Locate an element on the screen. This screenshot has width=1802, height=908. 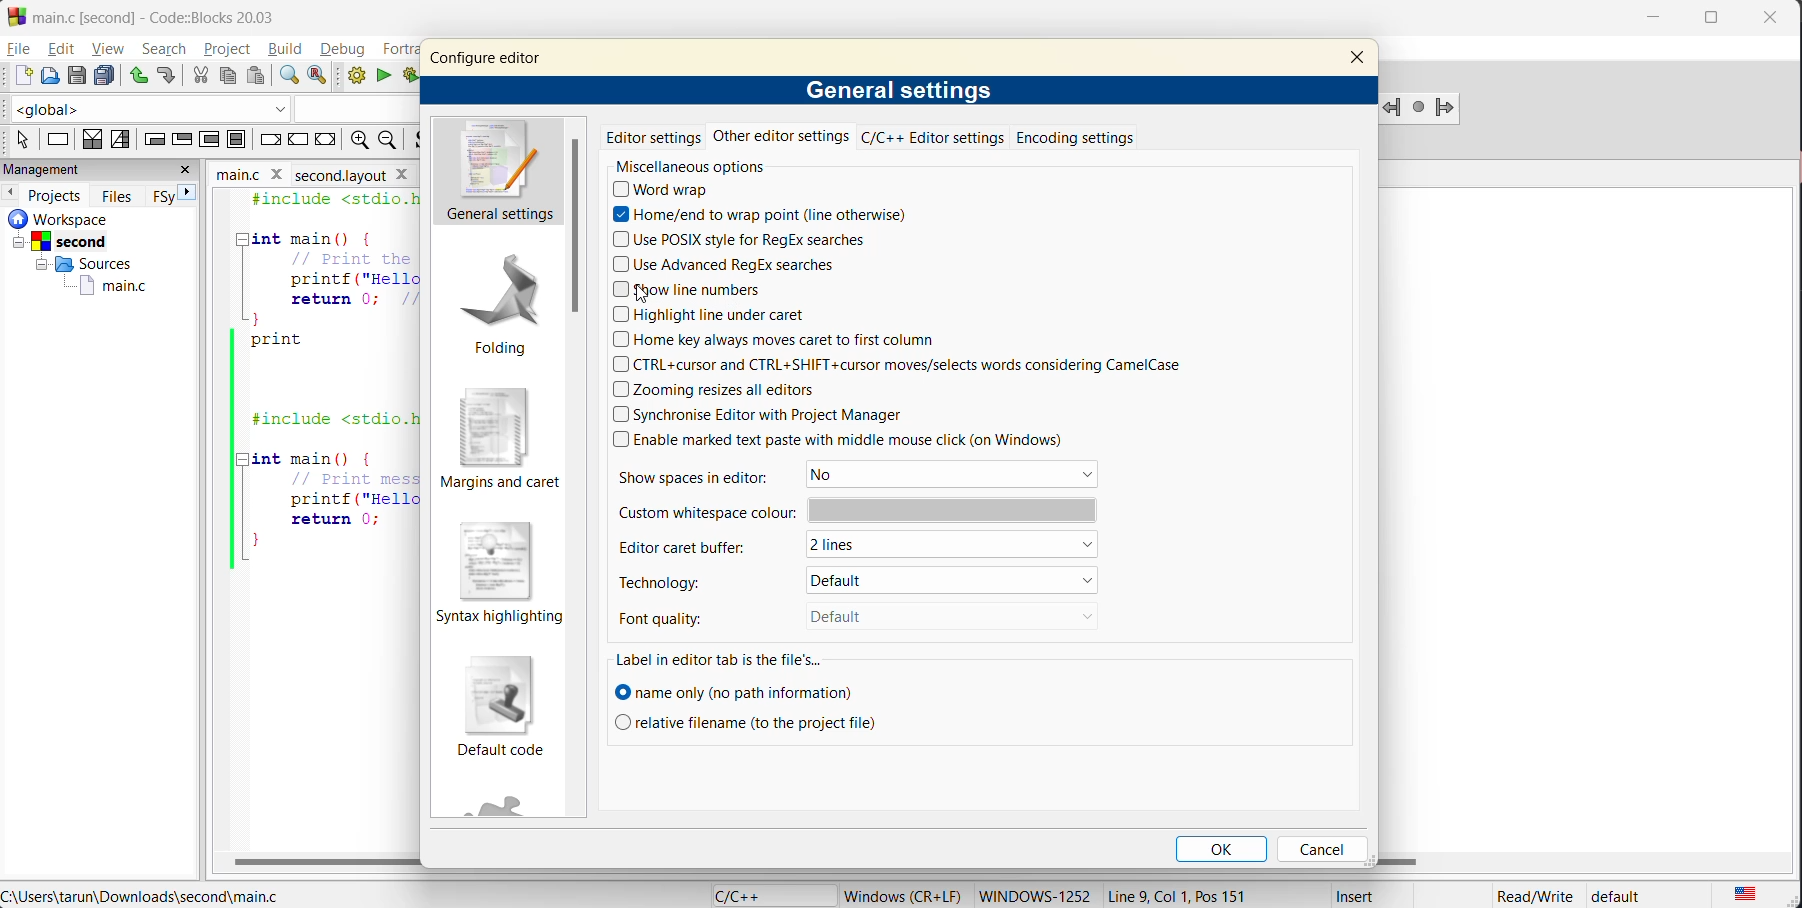
find is located at coordinates (286, 77).